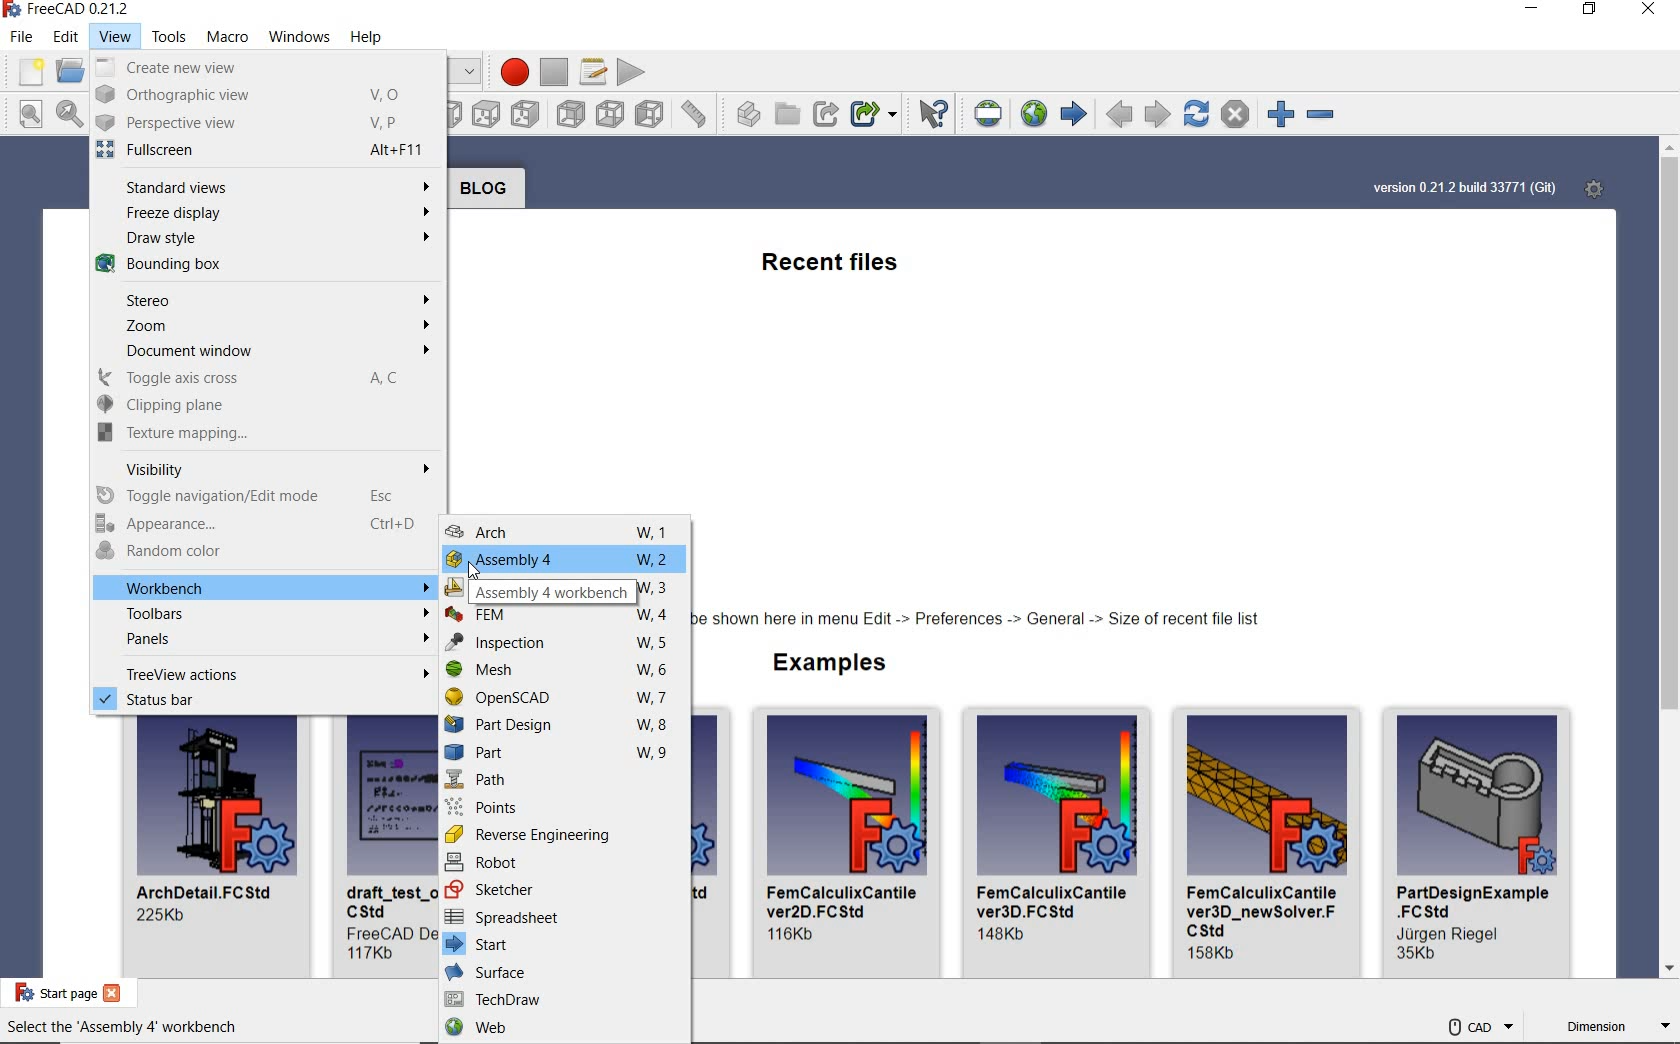 This screenshot has width=1680, height=1044. What do you see at coordinates (265, 583) in the screenshot?
I see `workbench` at bounding box center [265, 583].